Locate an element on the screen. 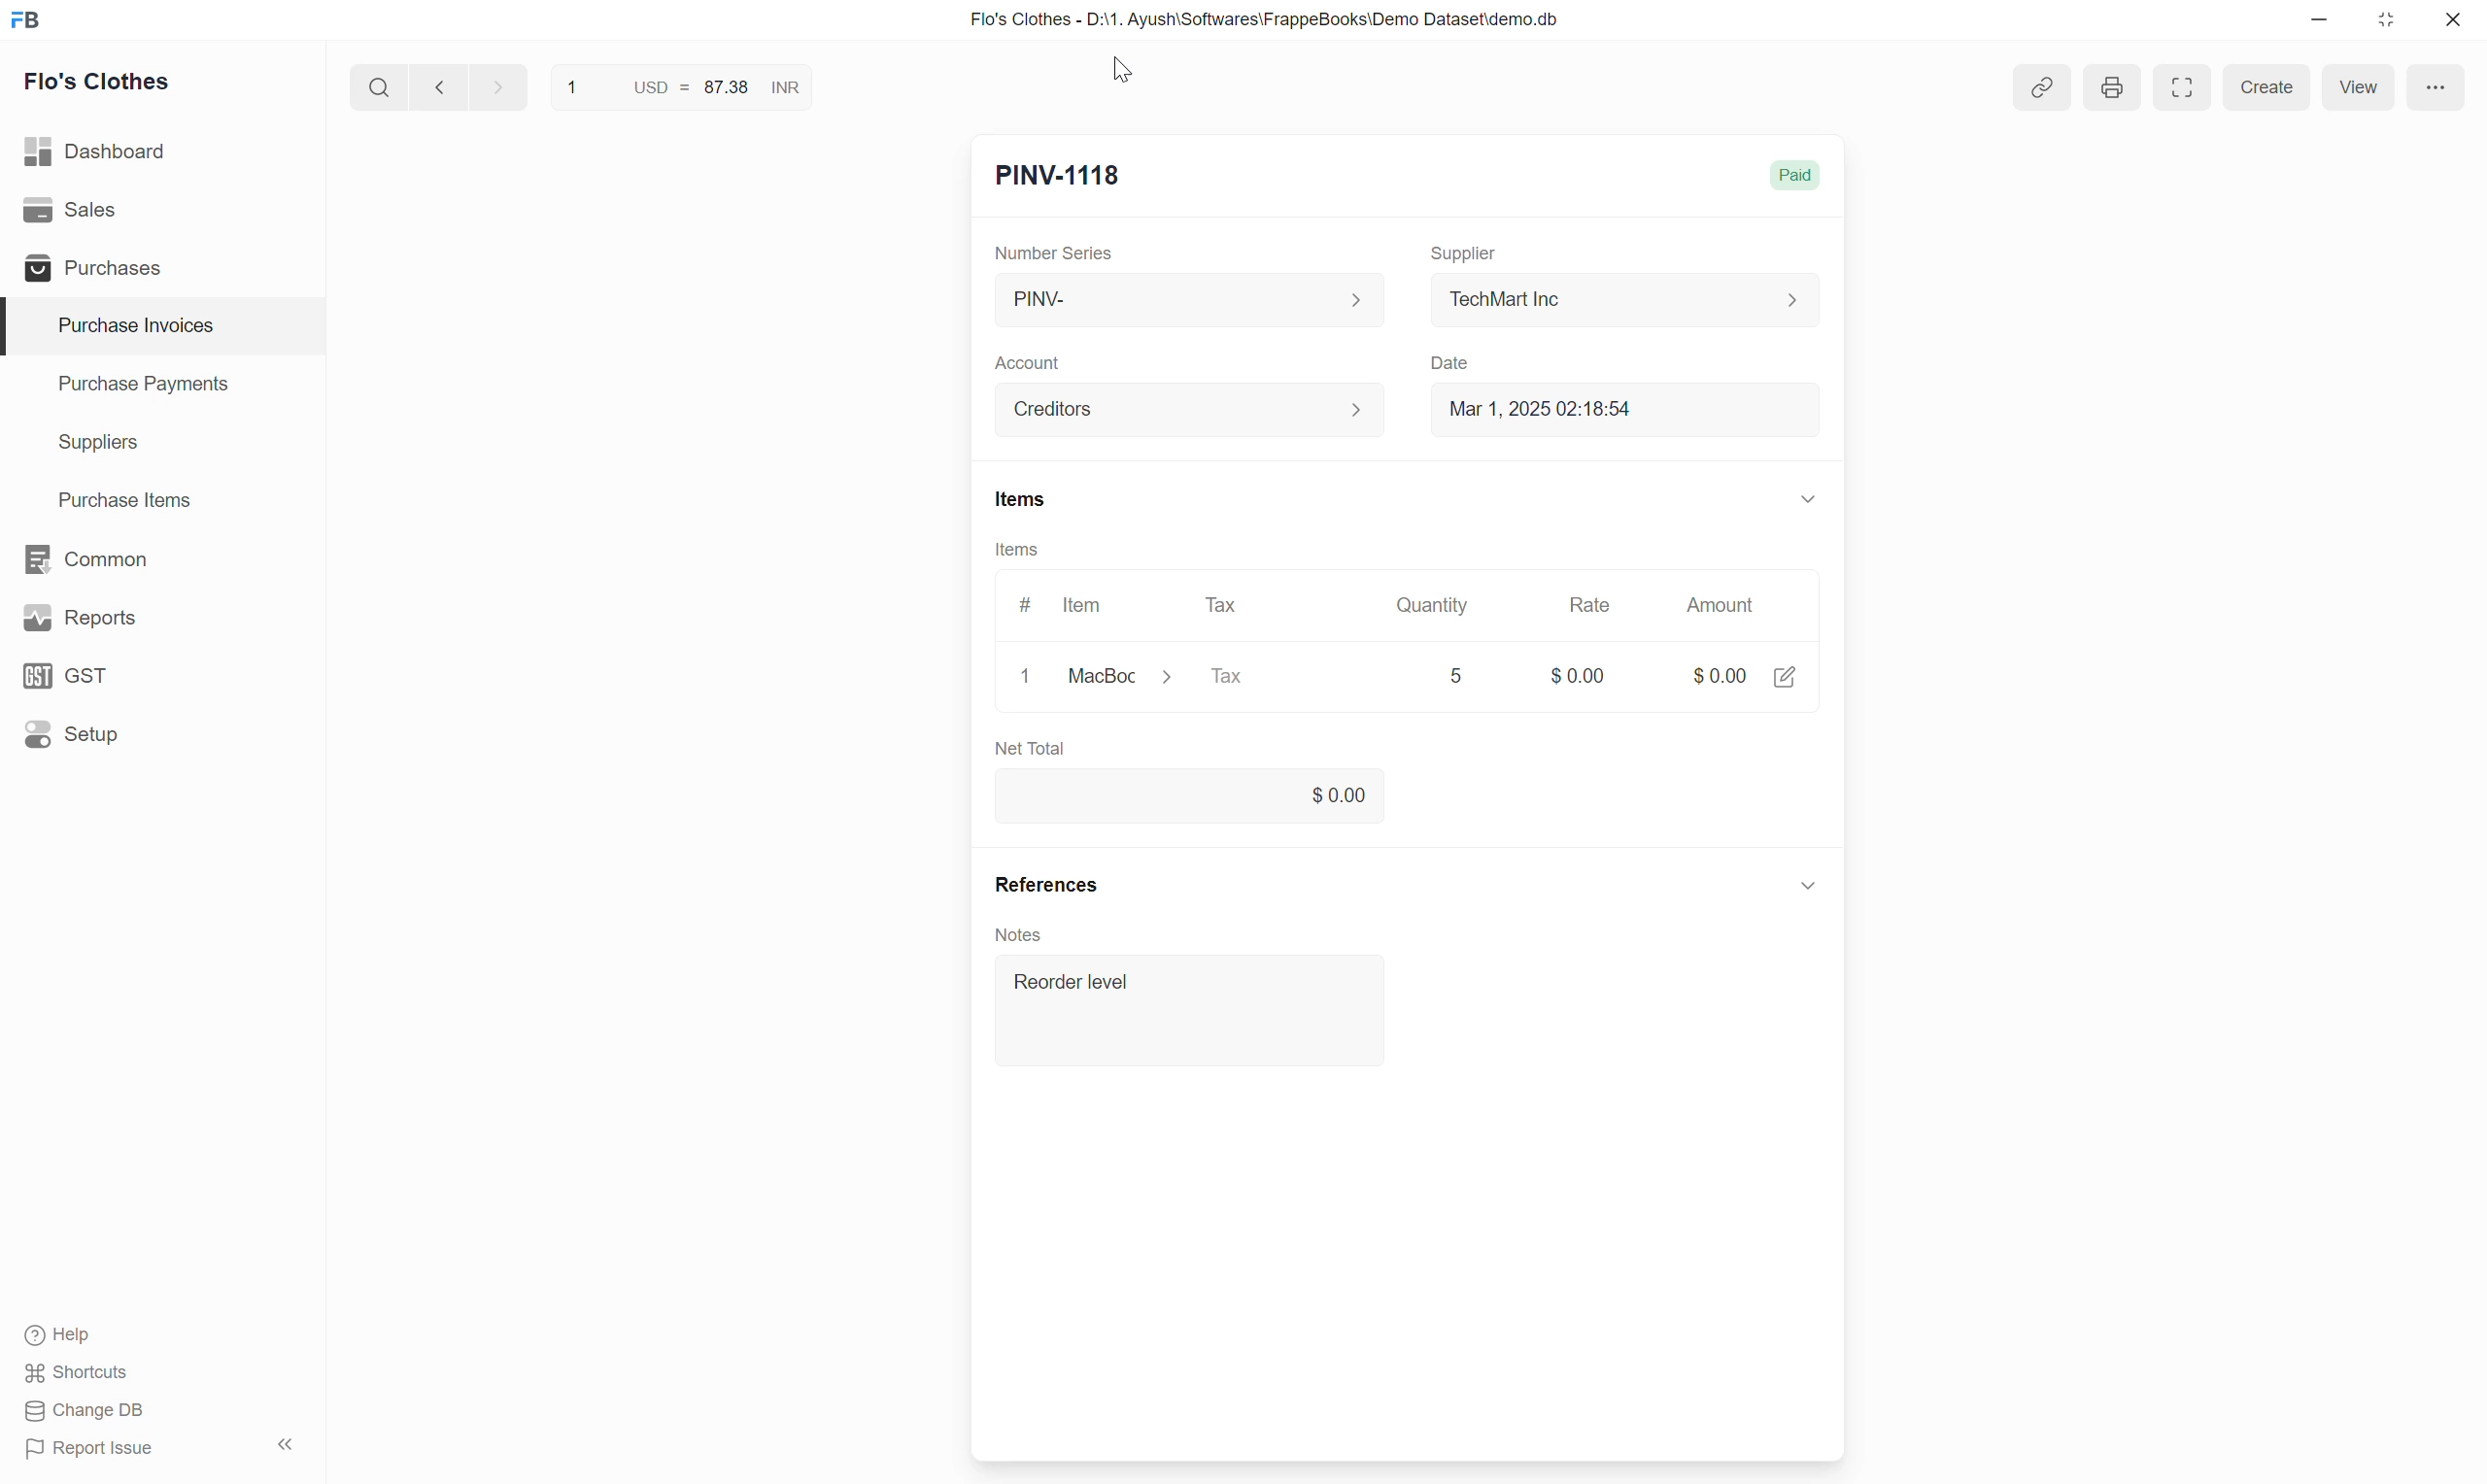 Image resolution: width=2487 pixels, height=1484 pixels. 1 USD = 87.38 INR is located at coordinates (680, 86).